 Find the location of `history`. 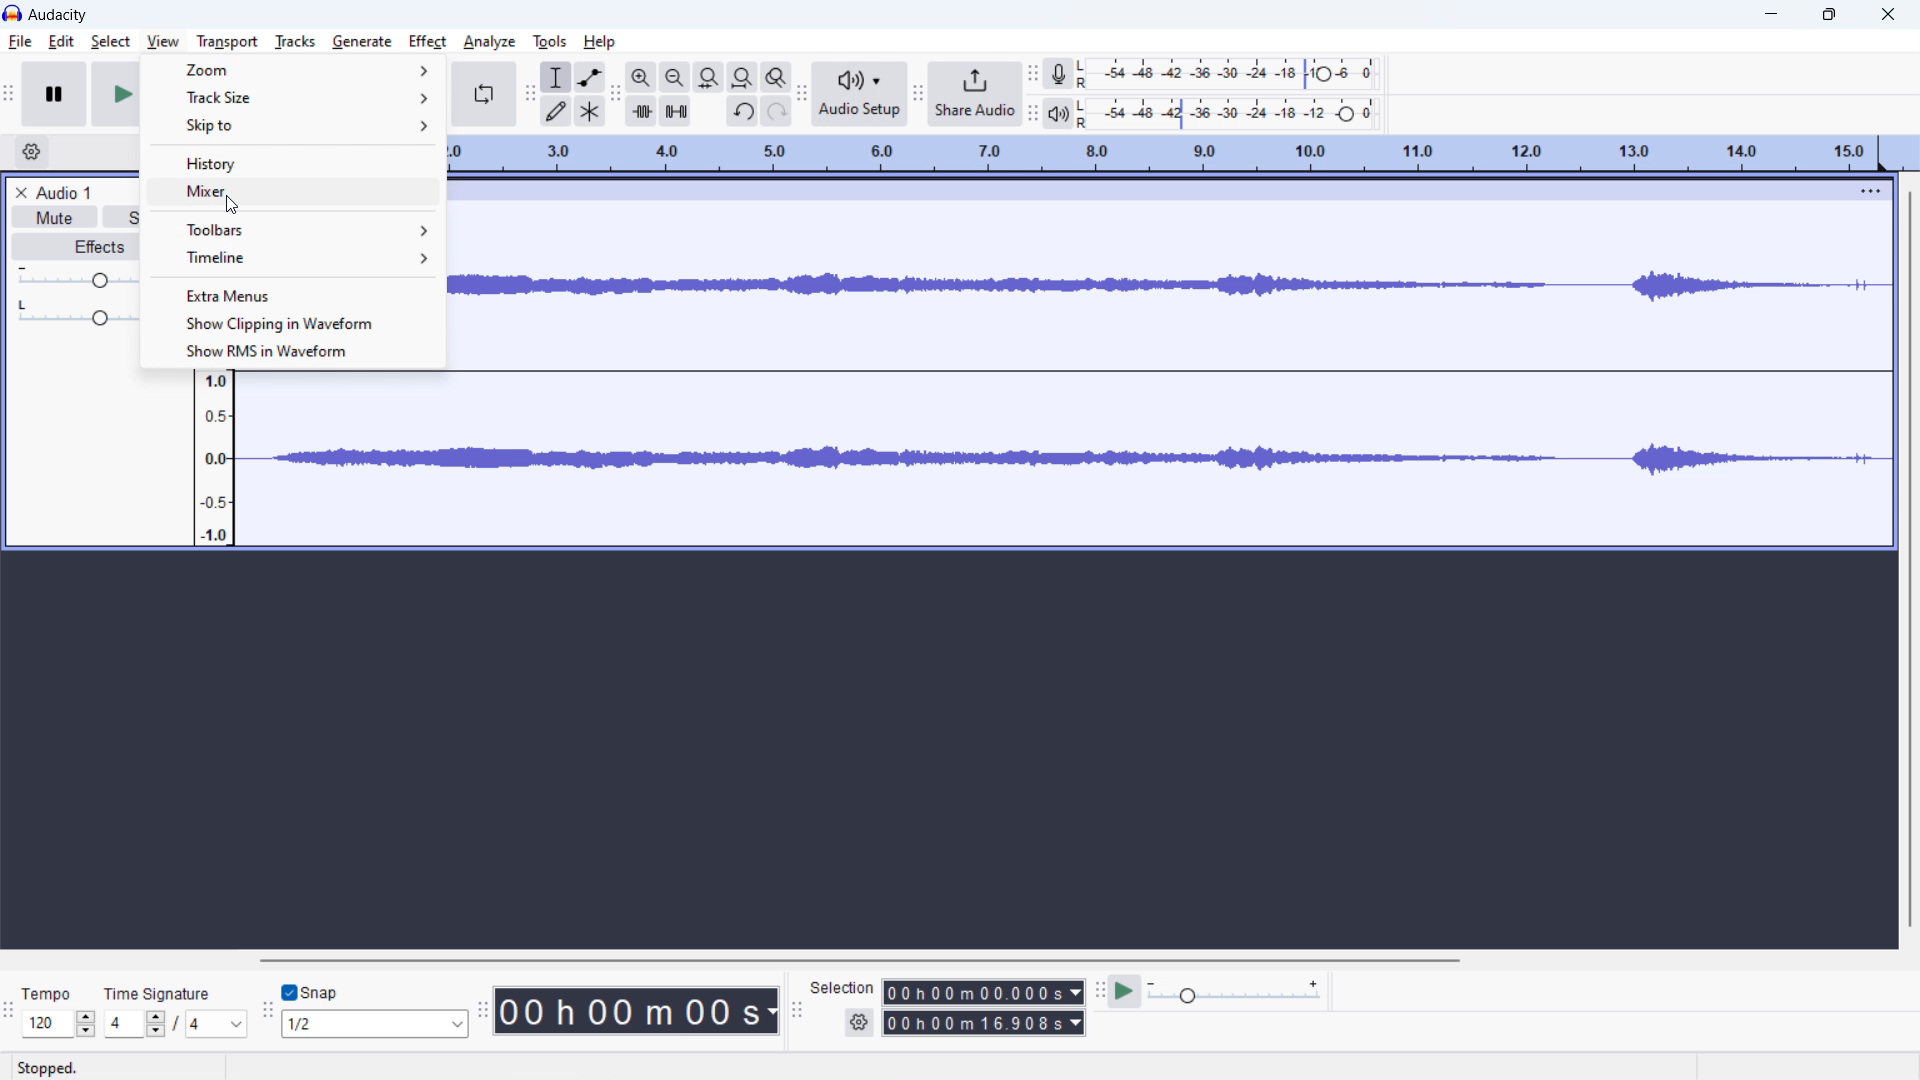

history is located at coordinates (294, 163).